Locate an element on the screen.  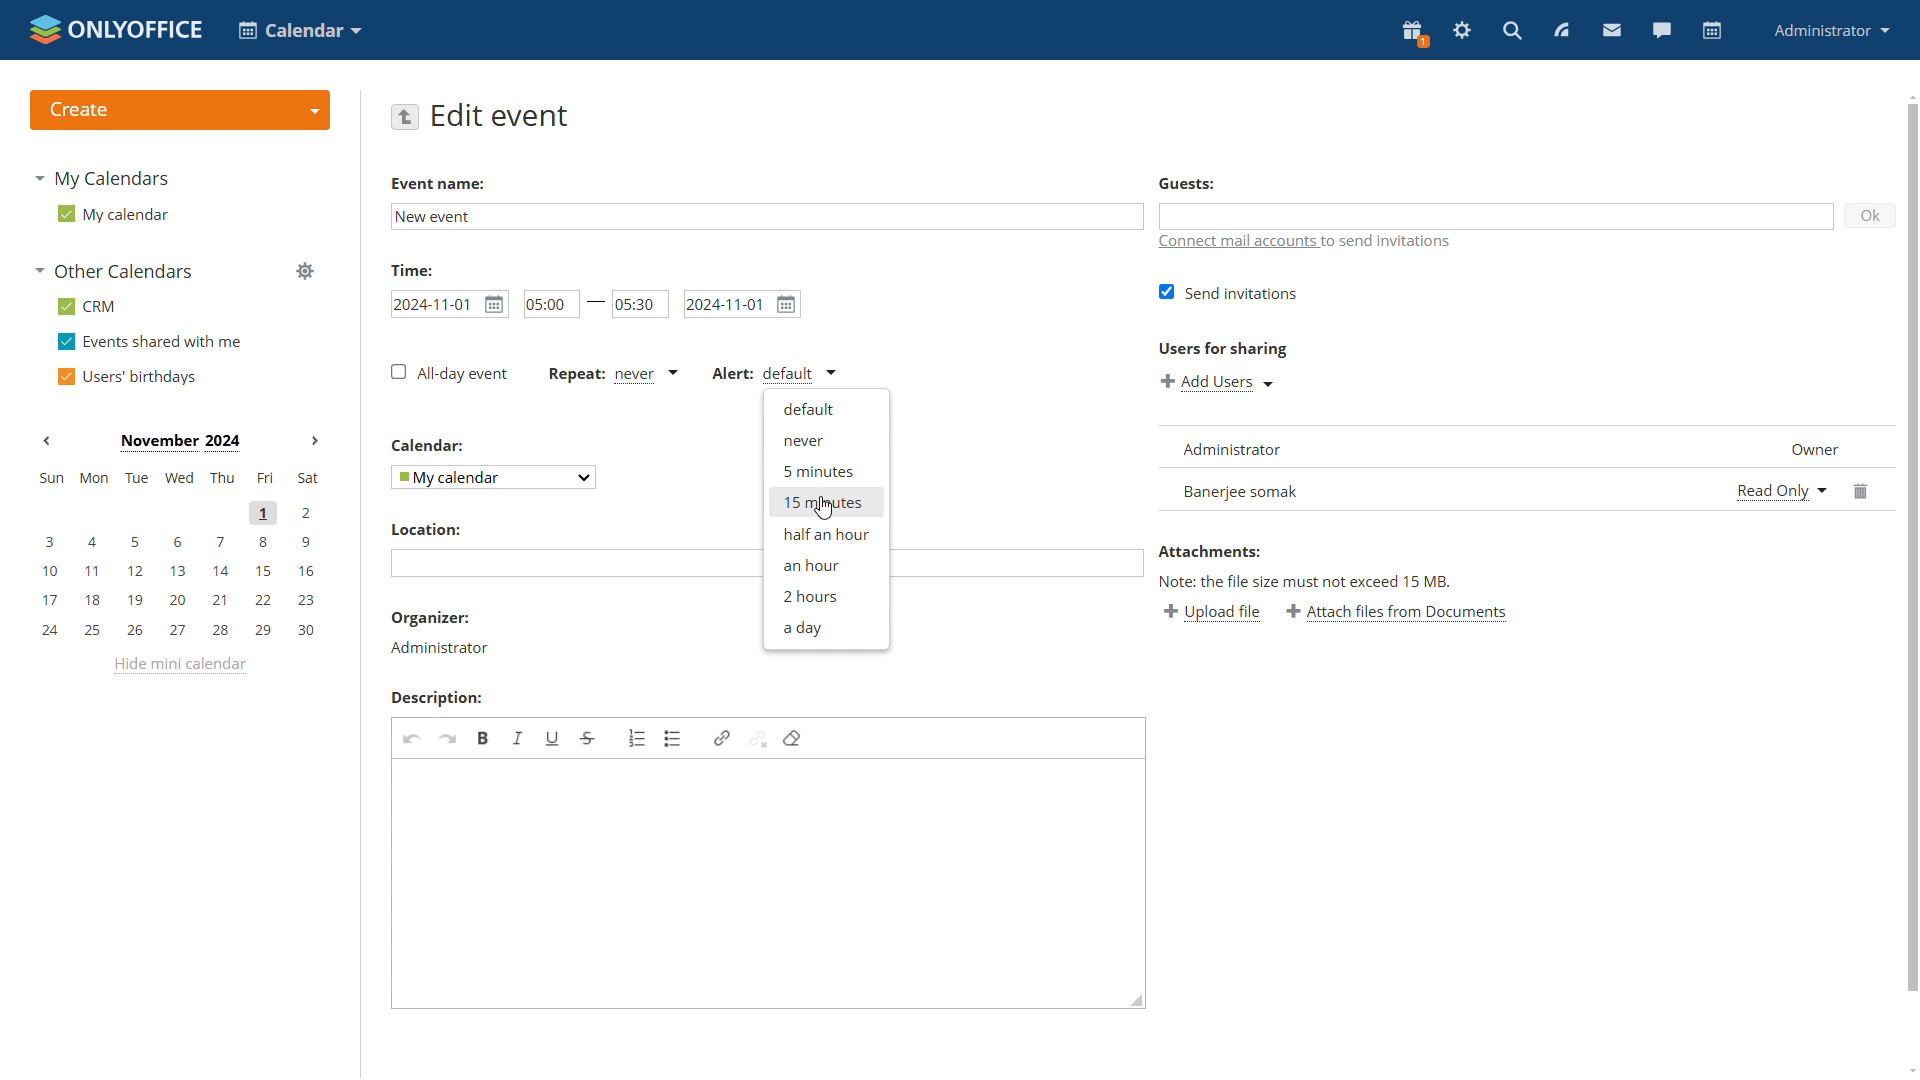
crm is located at coordinates (92, 308).